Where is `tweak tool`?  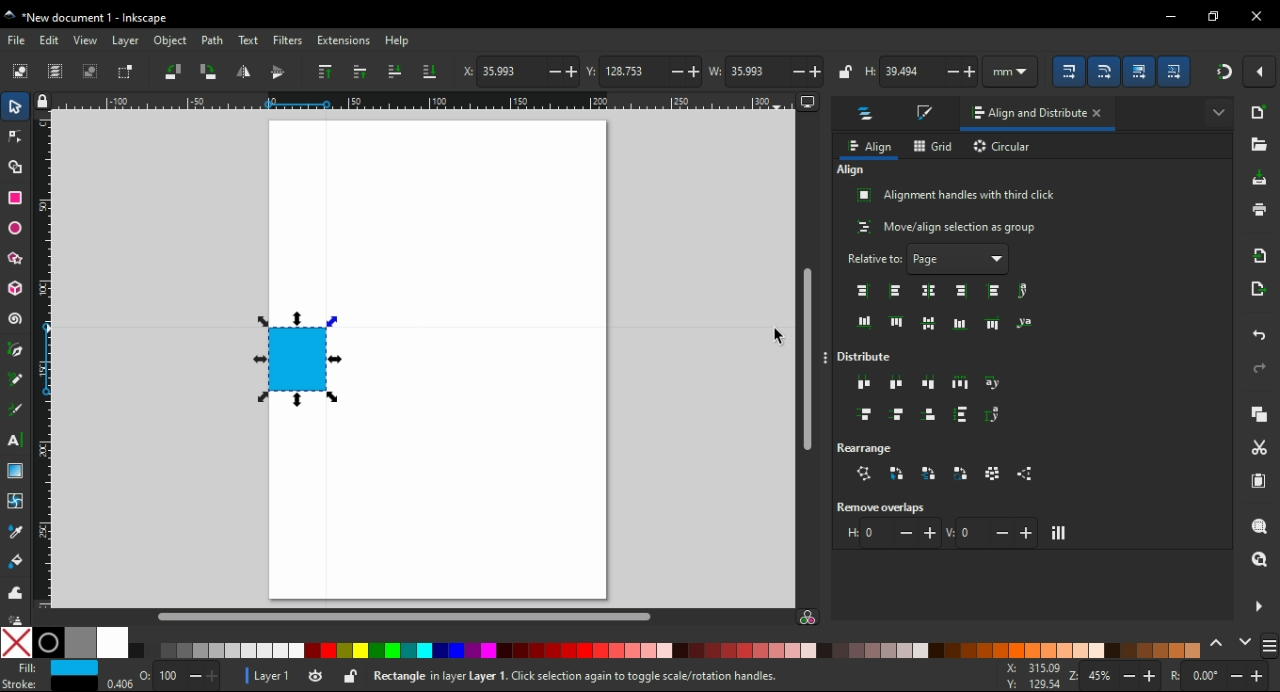
tweak tool is located at coordinates (17, 592).